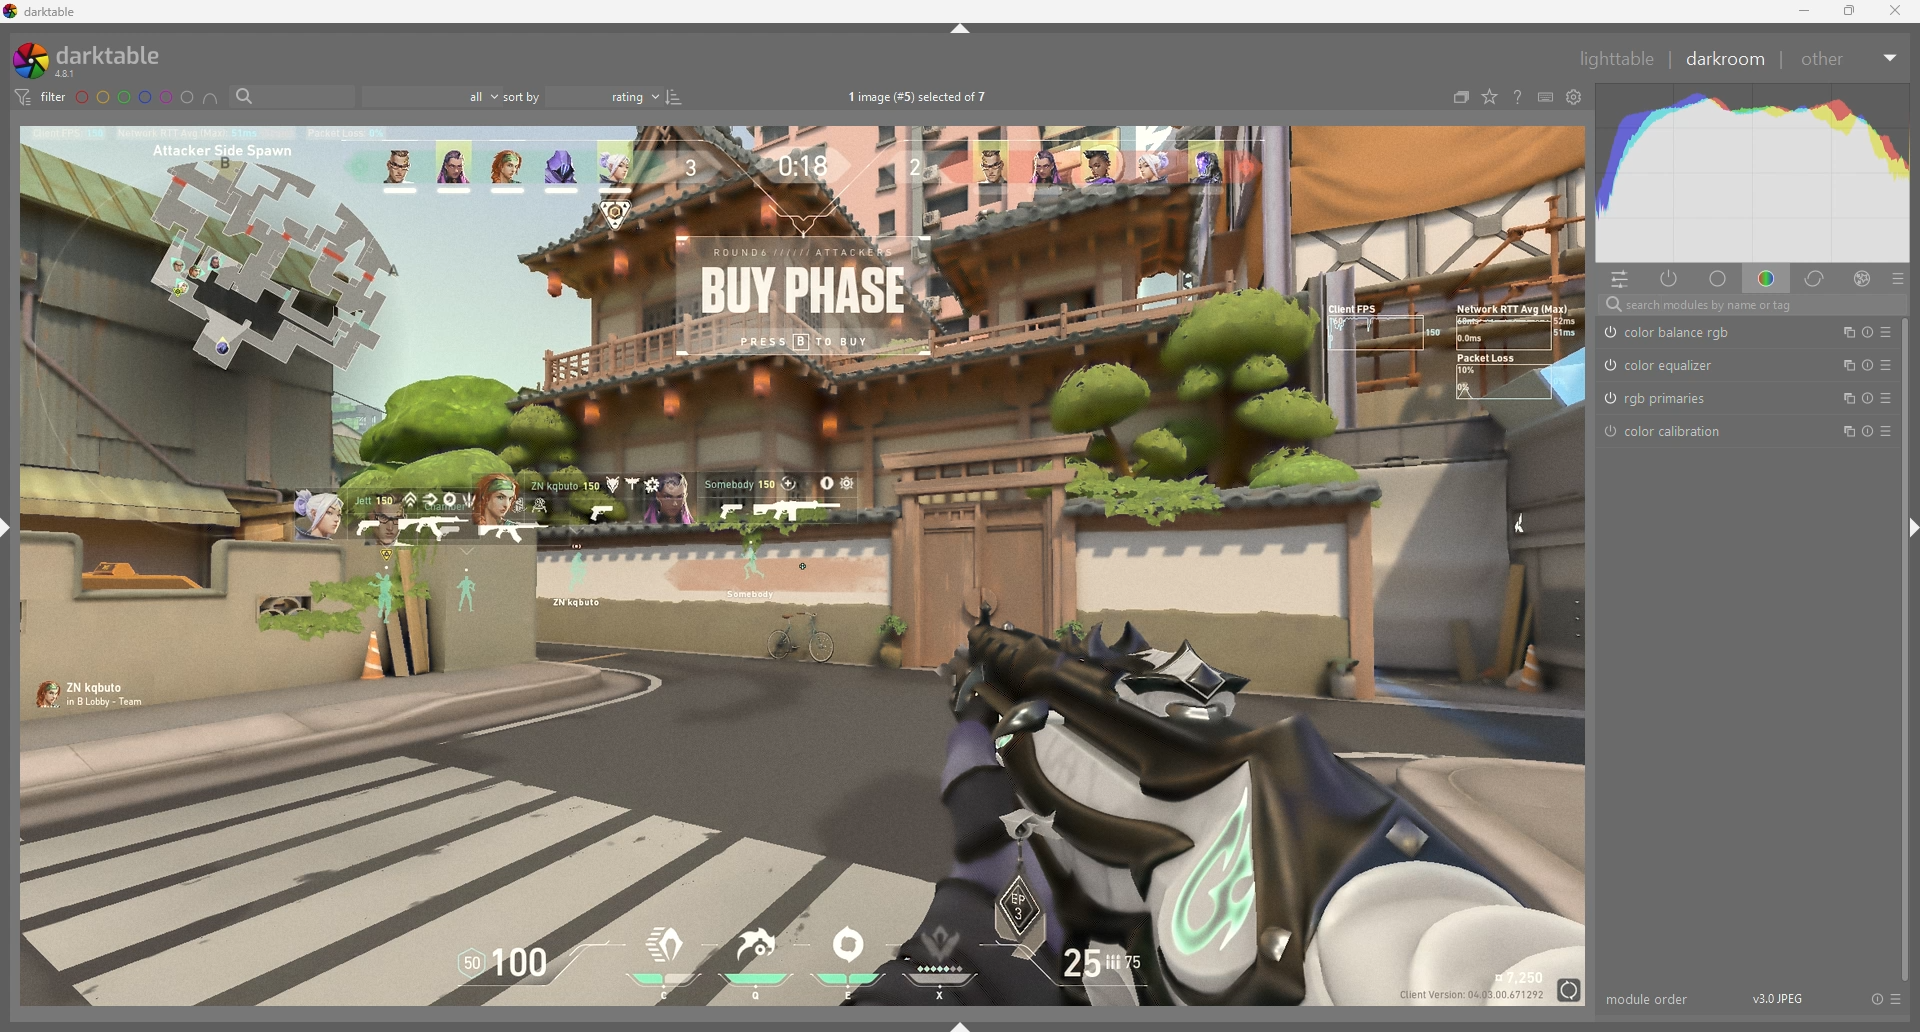 This screenshot has width=1920, height=1032. I want to click on presets, so click(1895, 998).